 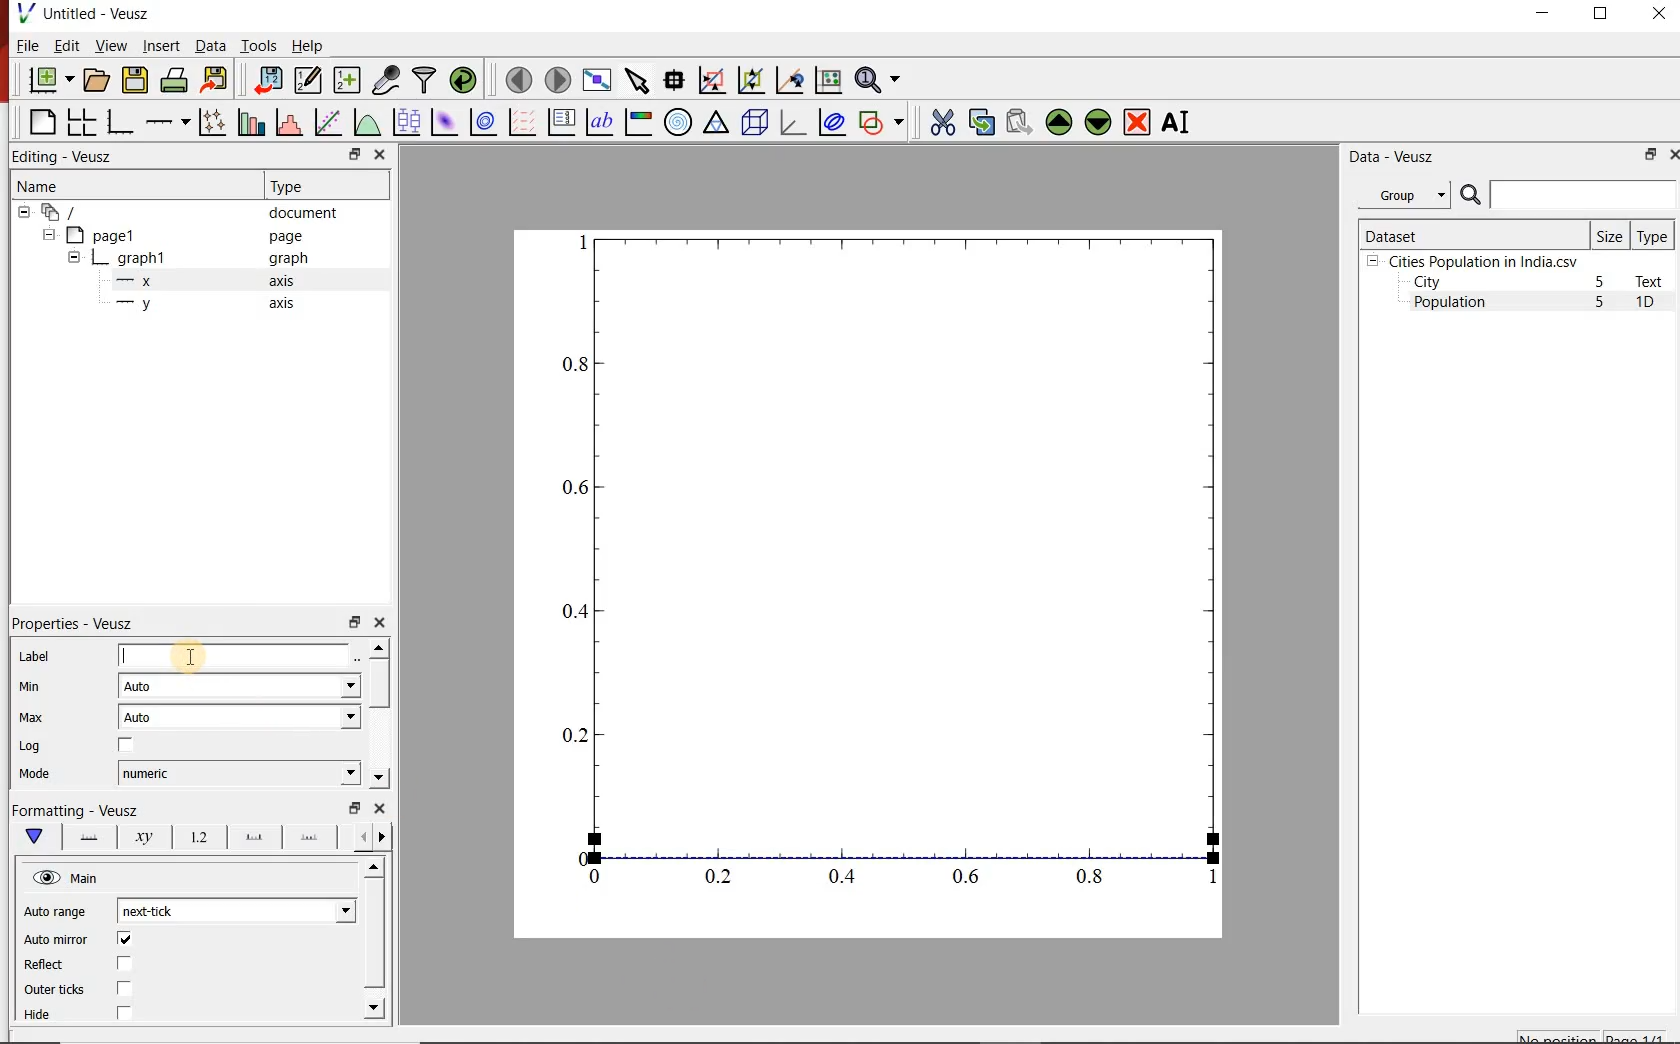 What do you see at coordinates (65, 46) in the screenshot?
I see `Edit` at bounding box center [65, 46].